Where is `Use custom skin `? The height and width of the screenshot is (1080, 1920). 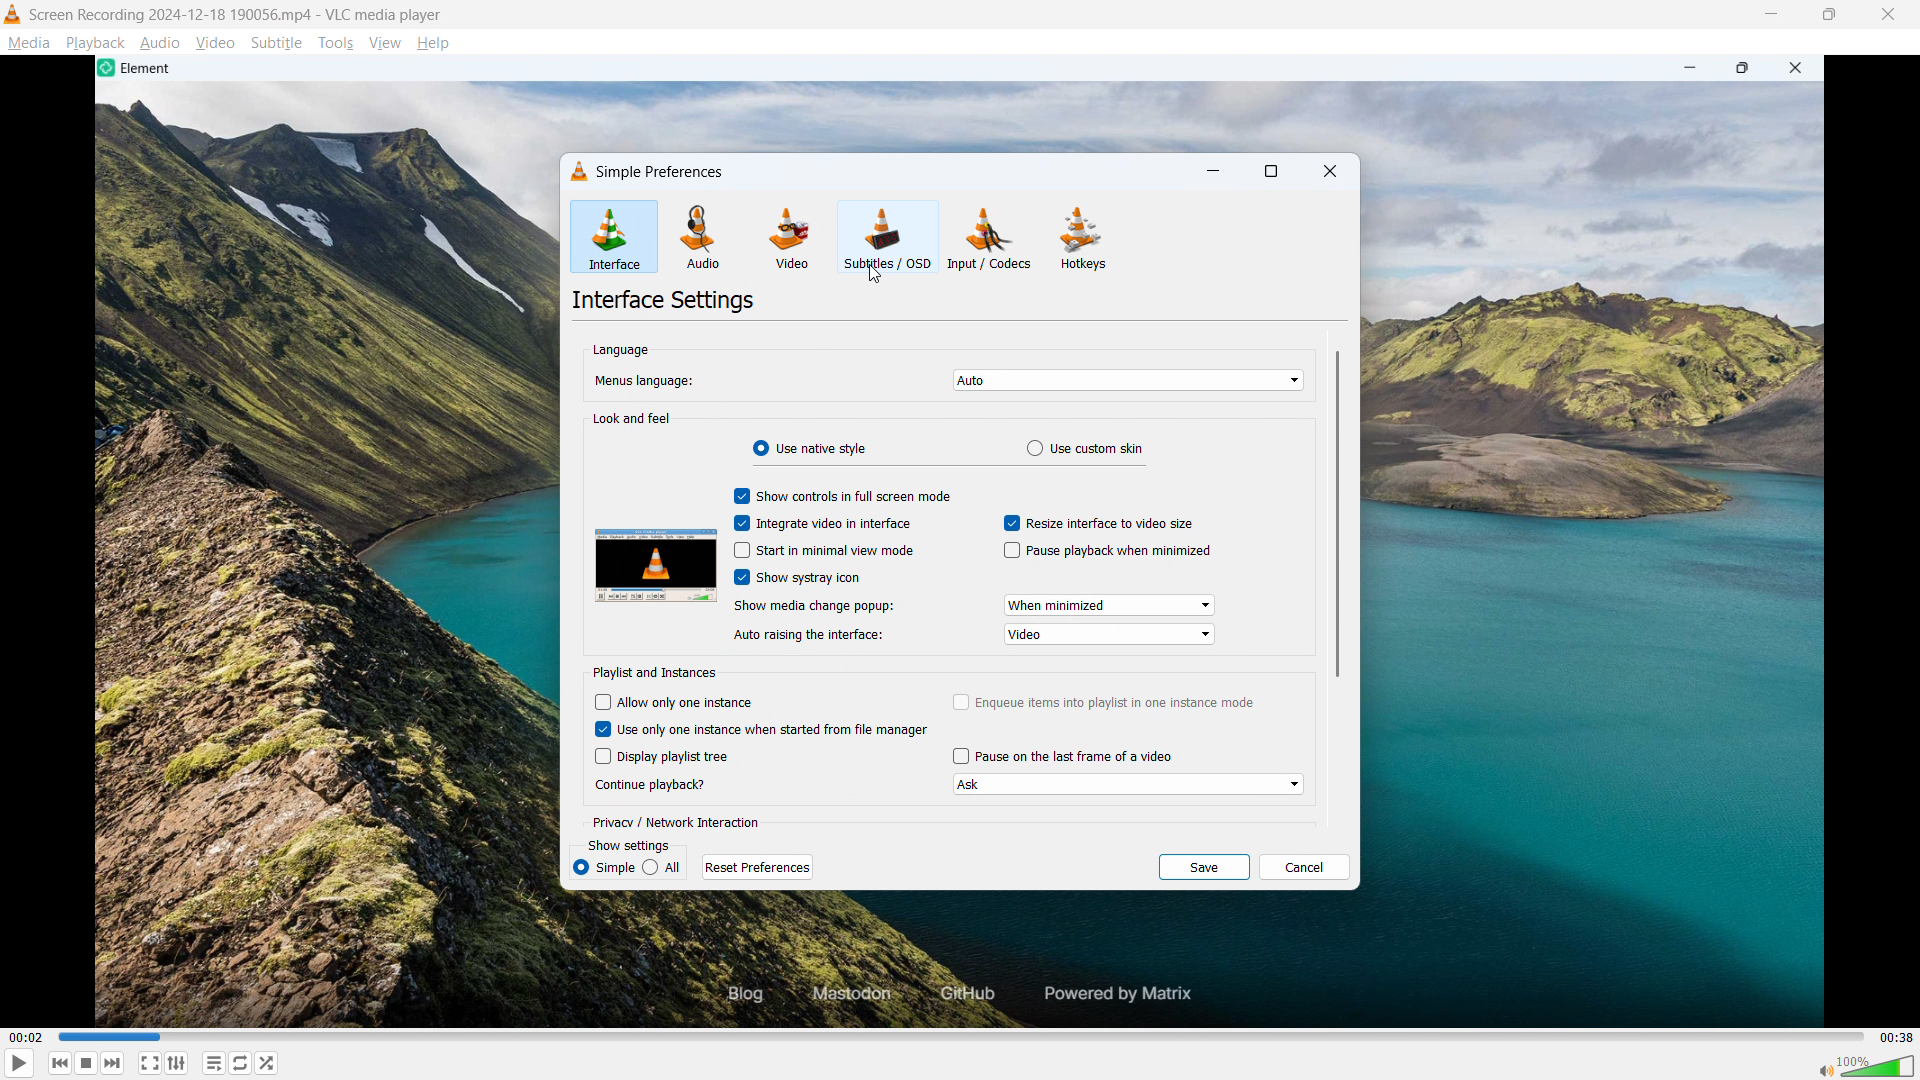
Use custom skin  is located at coordinates (1086, 449).